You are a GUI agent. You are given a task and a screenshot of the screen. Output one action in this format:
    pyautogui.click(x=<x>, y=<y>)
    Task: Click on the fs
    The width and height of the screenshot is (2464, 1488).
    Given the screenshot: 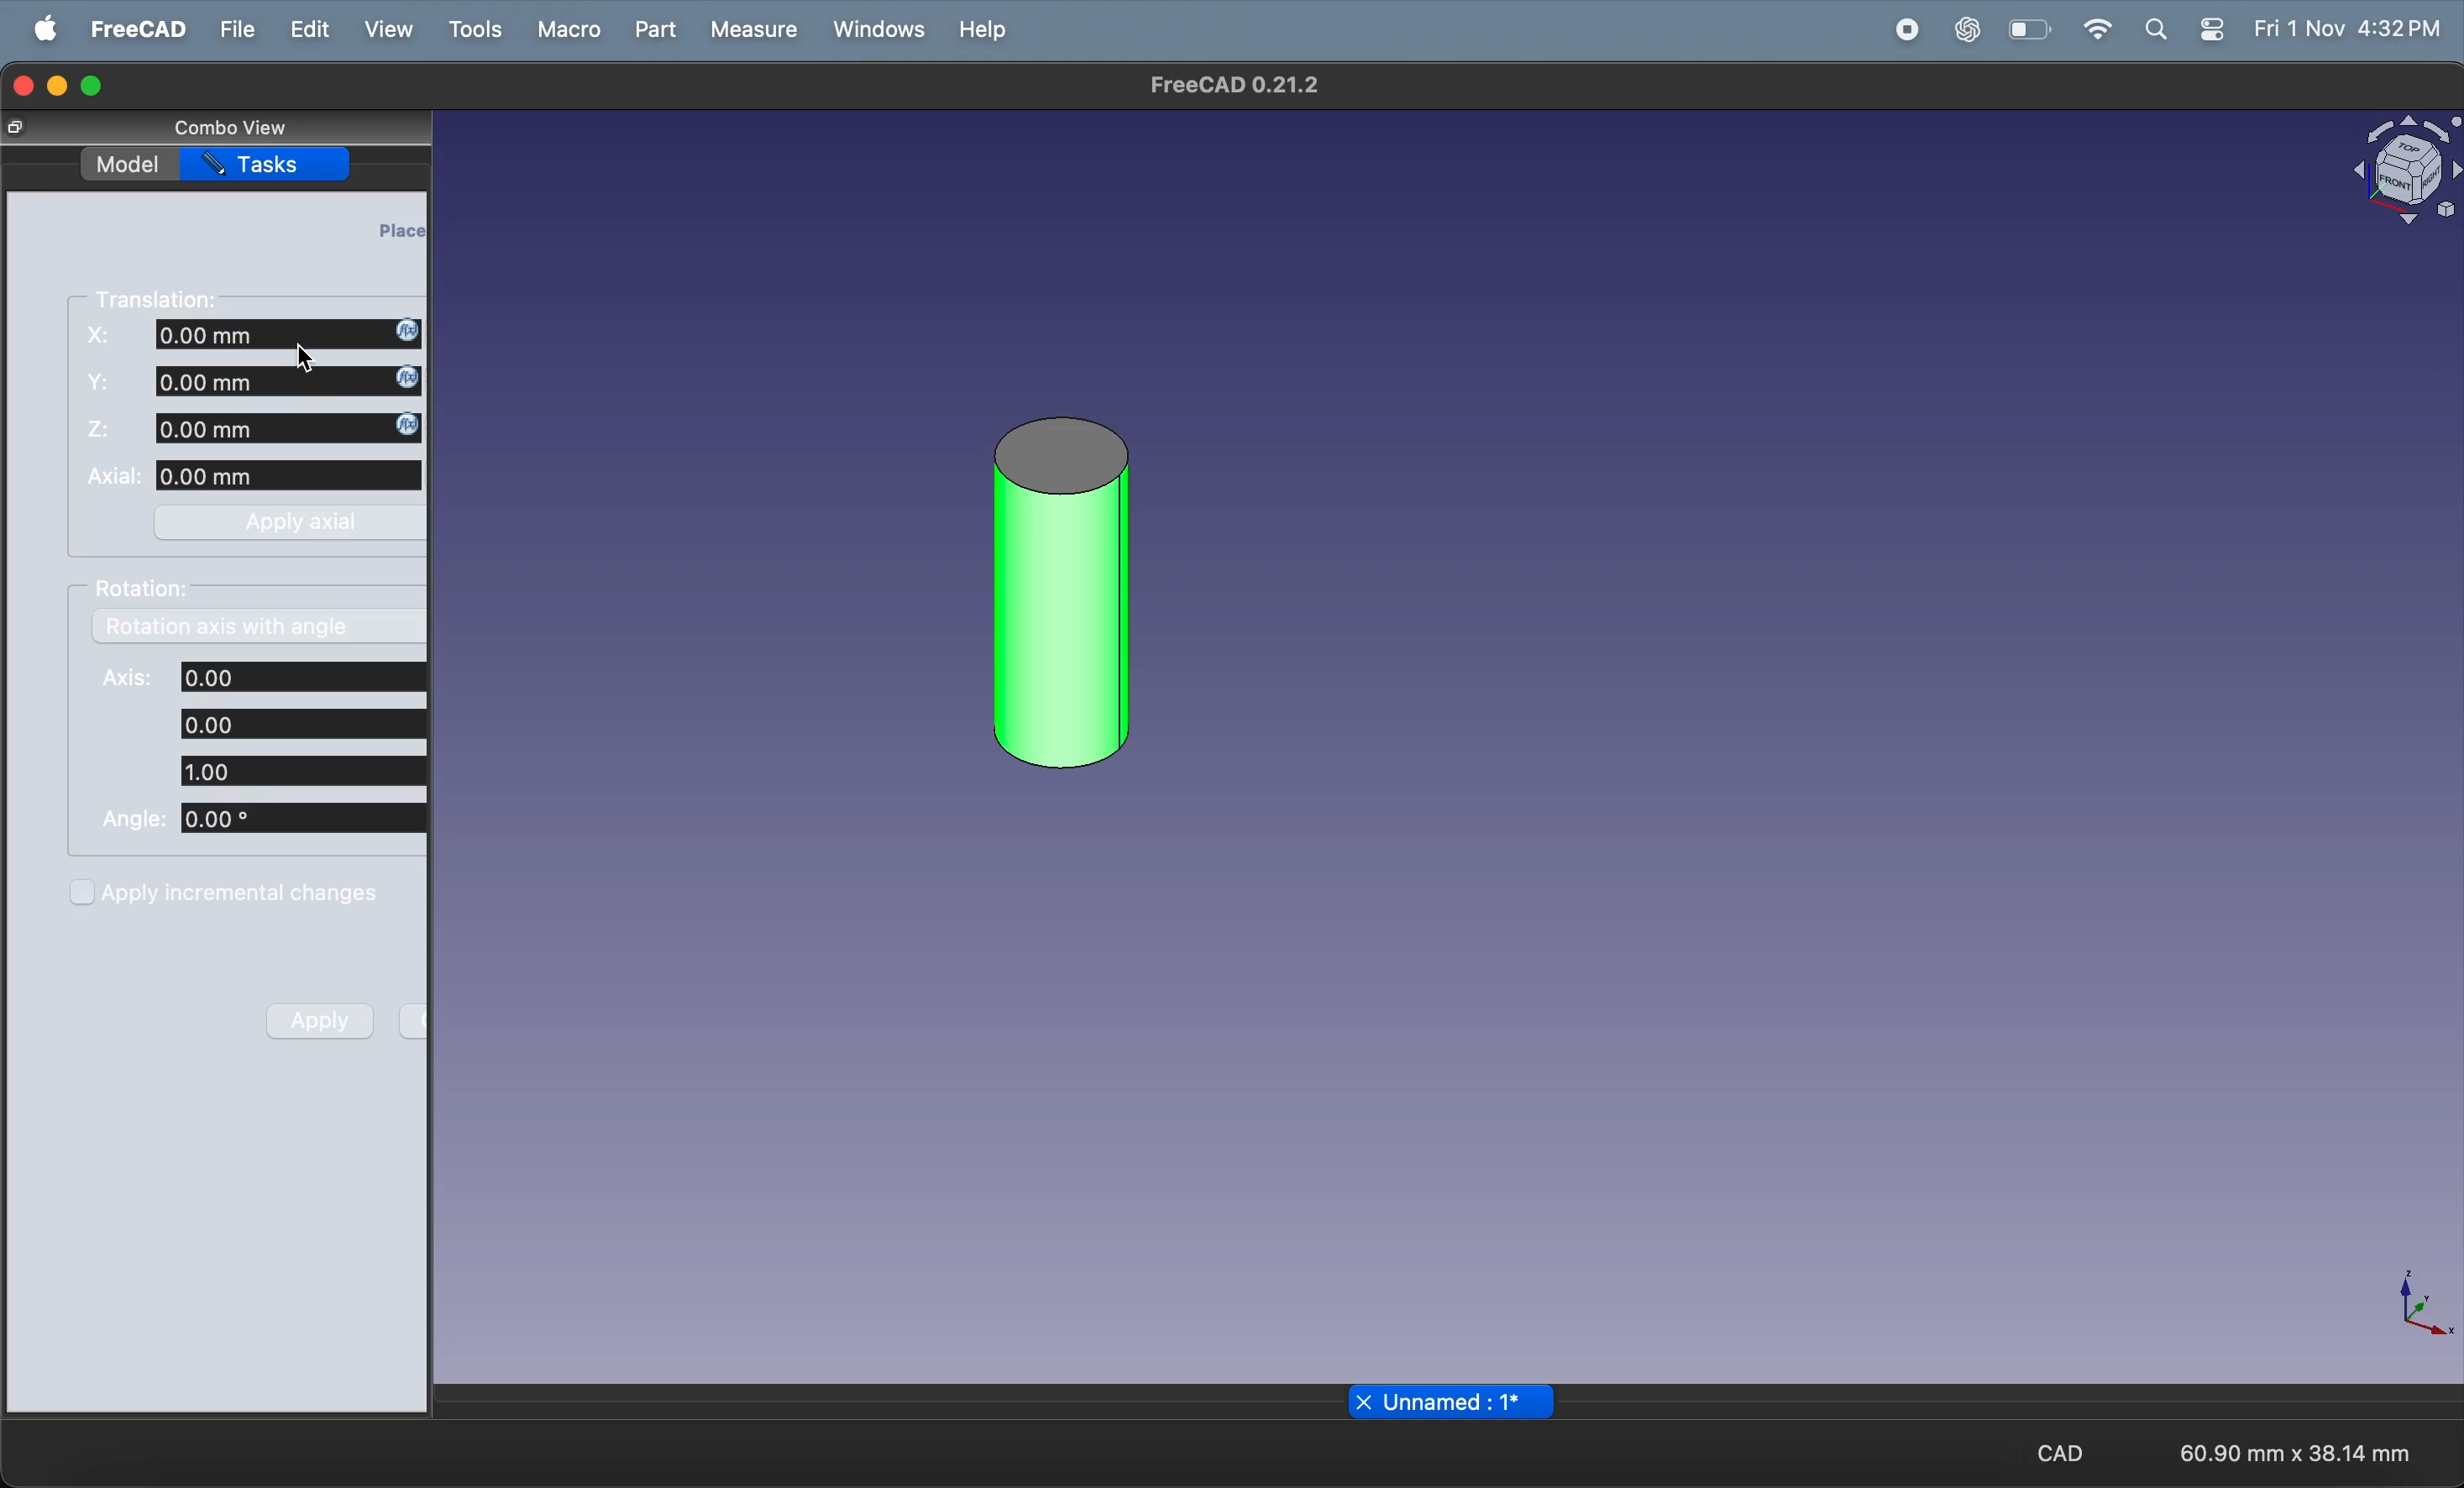 What is the action you would take?
    pyautogui.click(x=104, y=382)
    